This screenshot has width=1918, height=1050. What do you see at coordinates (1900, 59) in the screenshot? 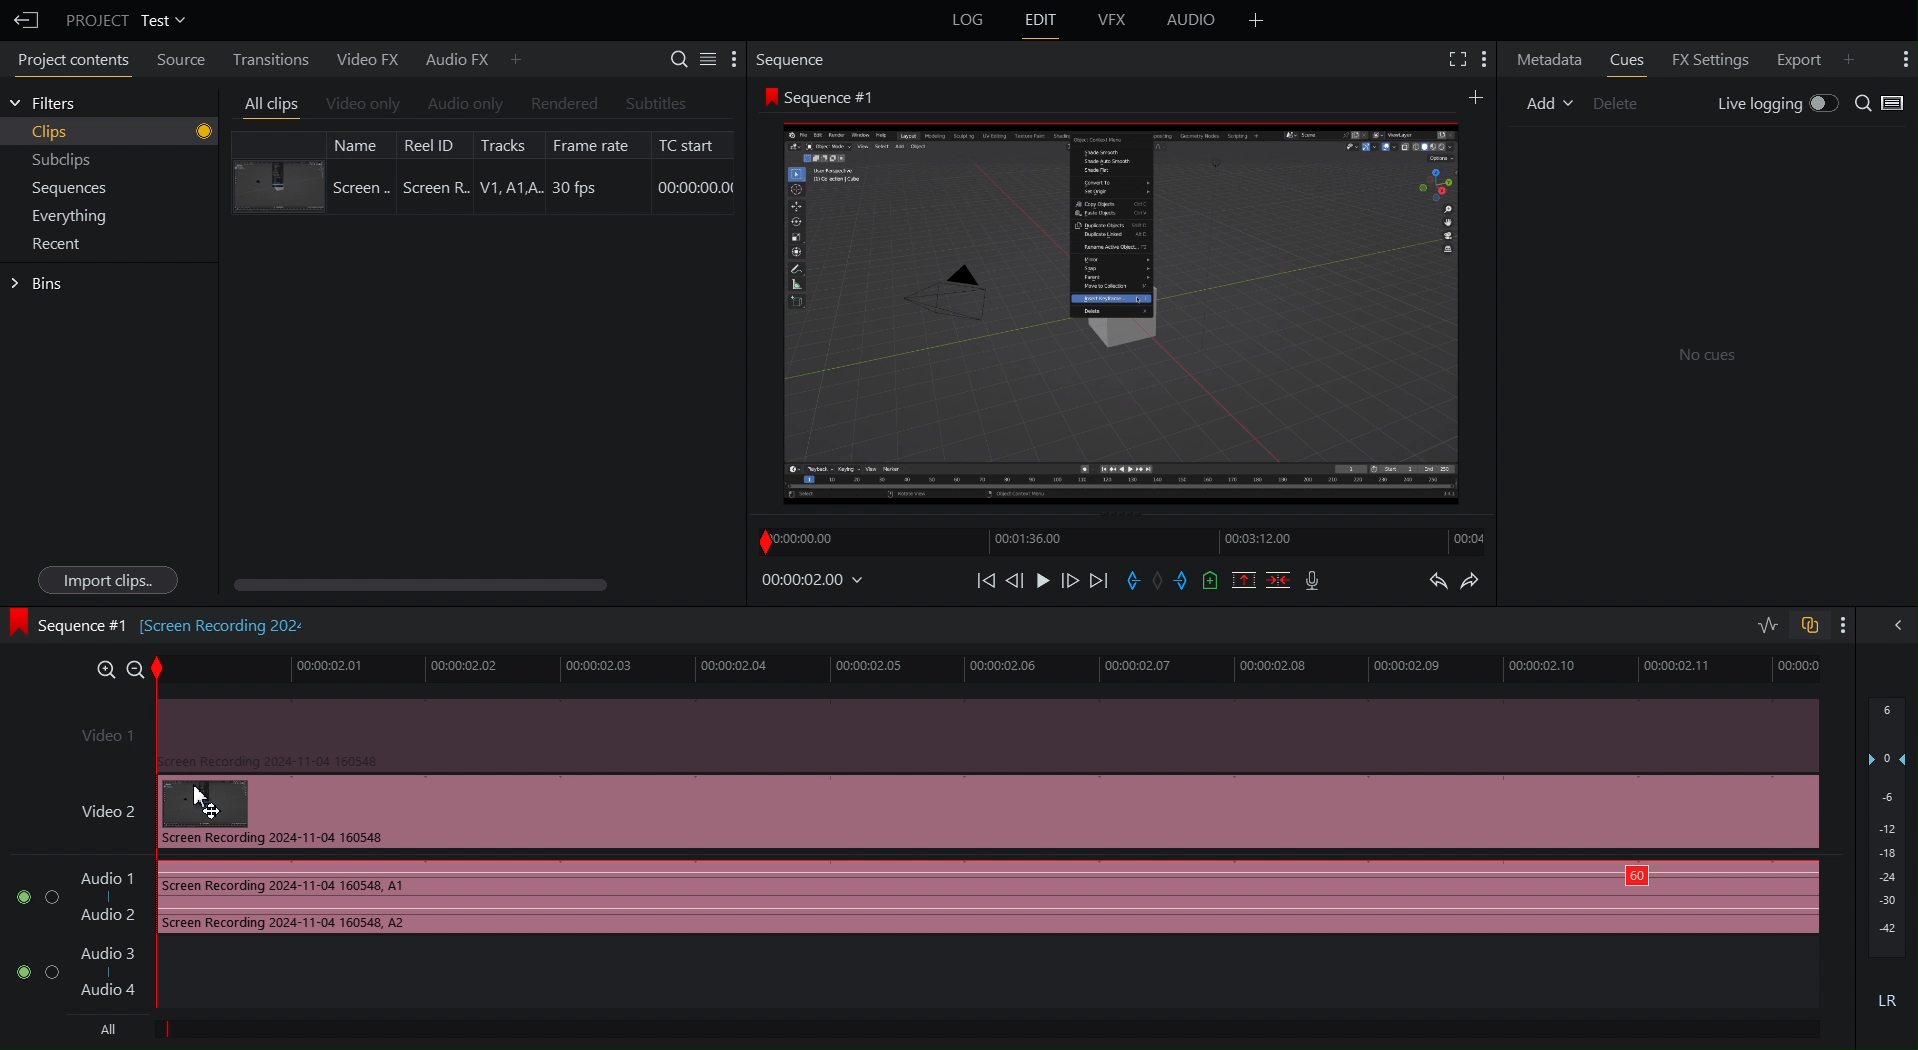
I see `More` at bounding box center [1900, 59].